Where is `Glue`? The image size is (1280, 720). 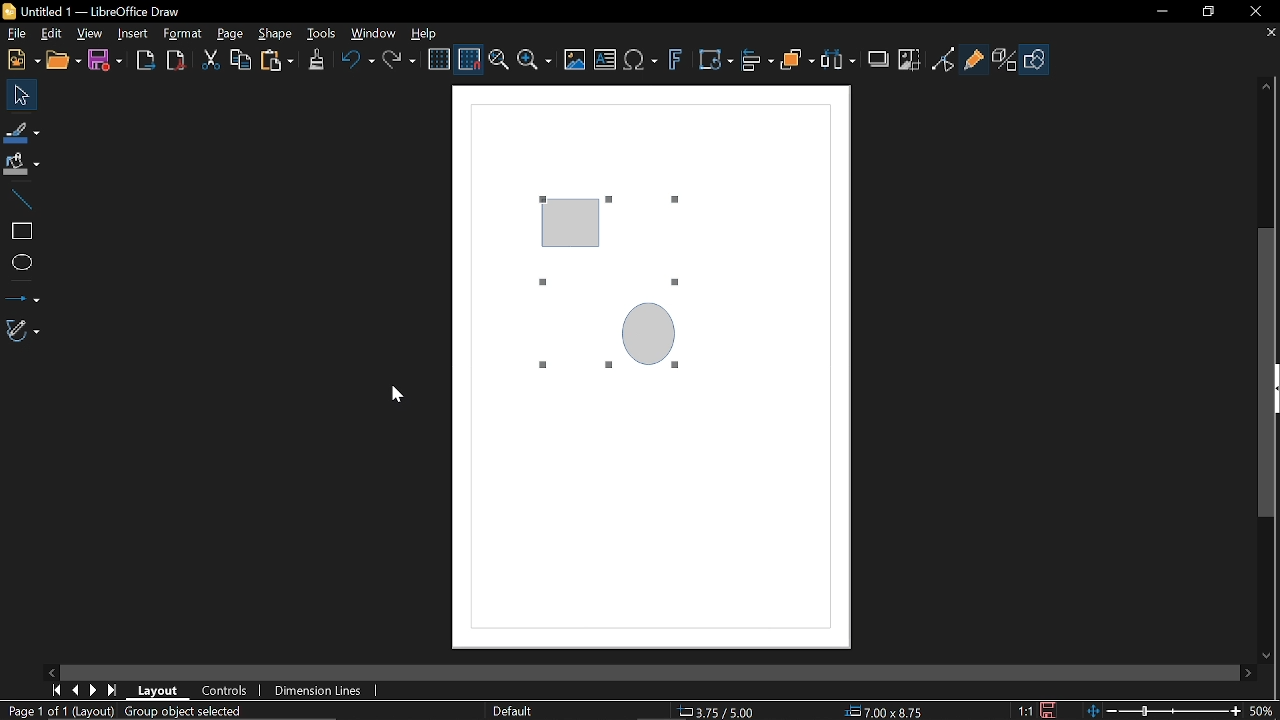
Glue is located at coordinates (974, 60).